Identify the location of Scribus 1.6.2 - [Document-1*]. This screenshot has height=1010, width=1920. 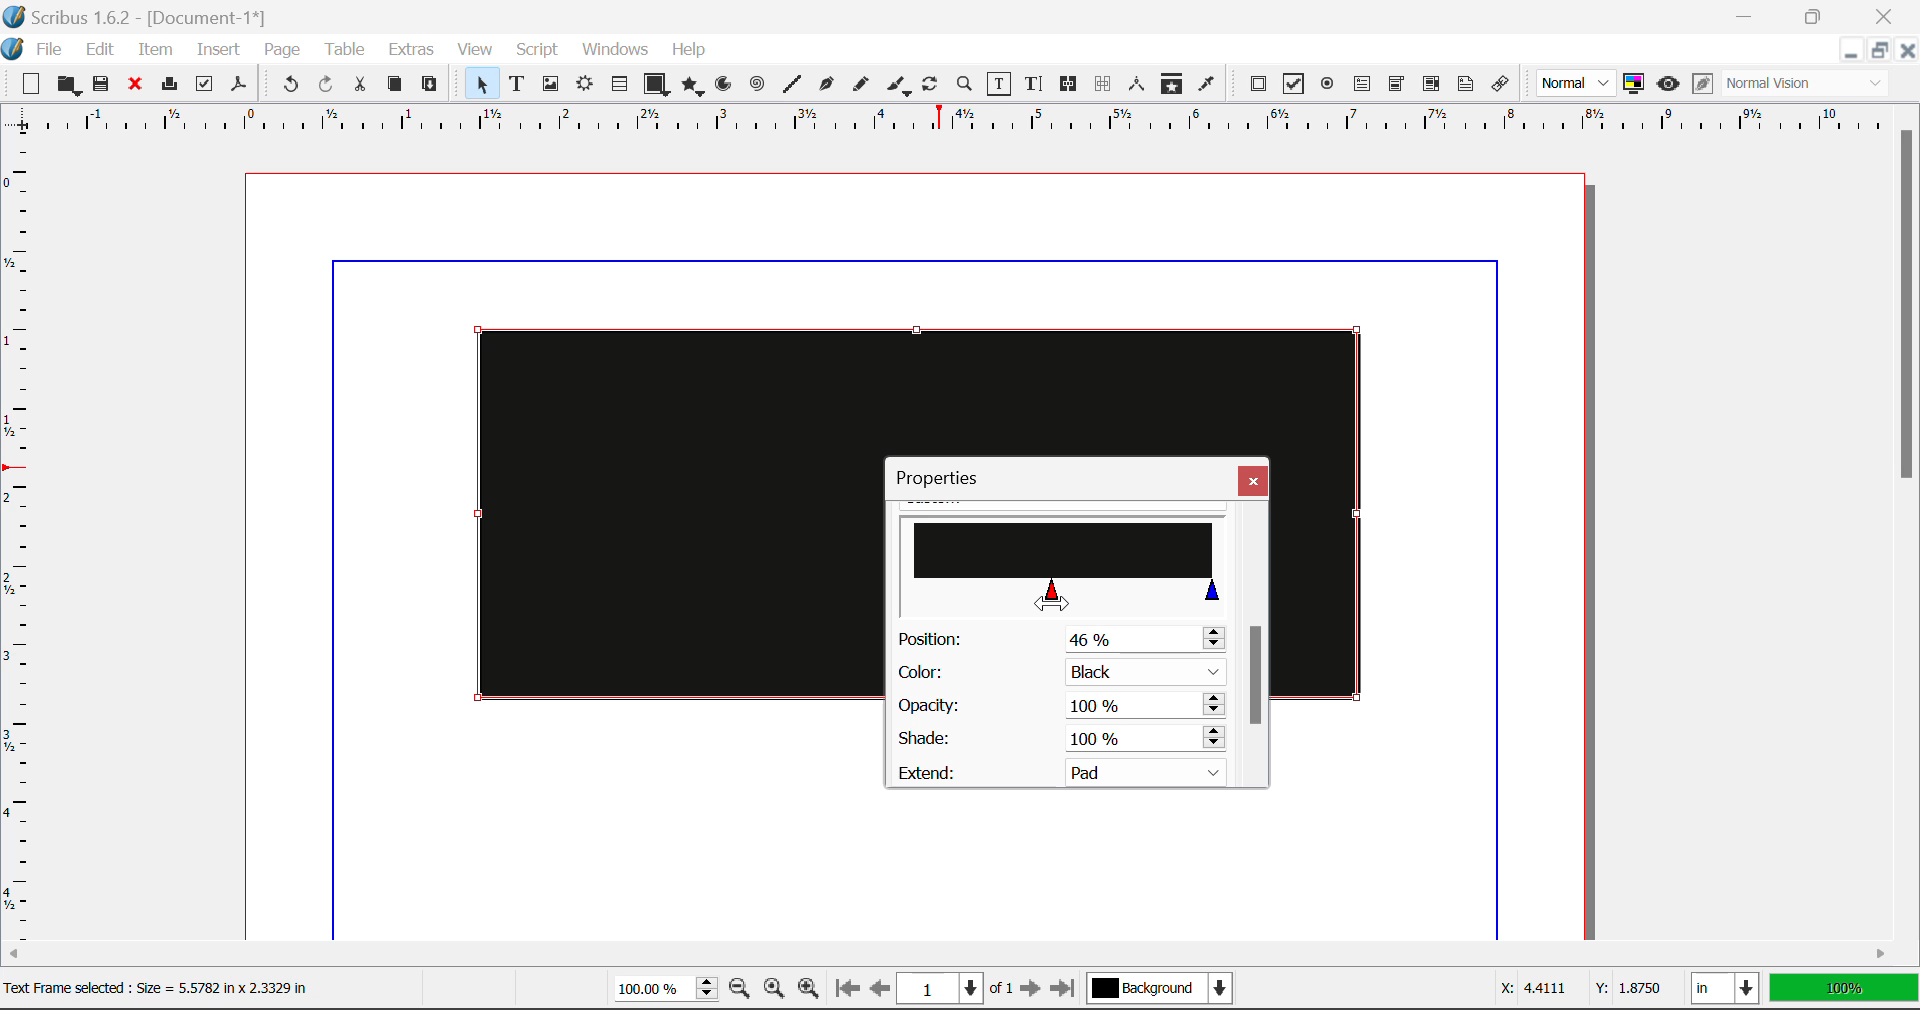
(142, 19).